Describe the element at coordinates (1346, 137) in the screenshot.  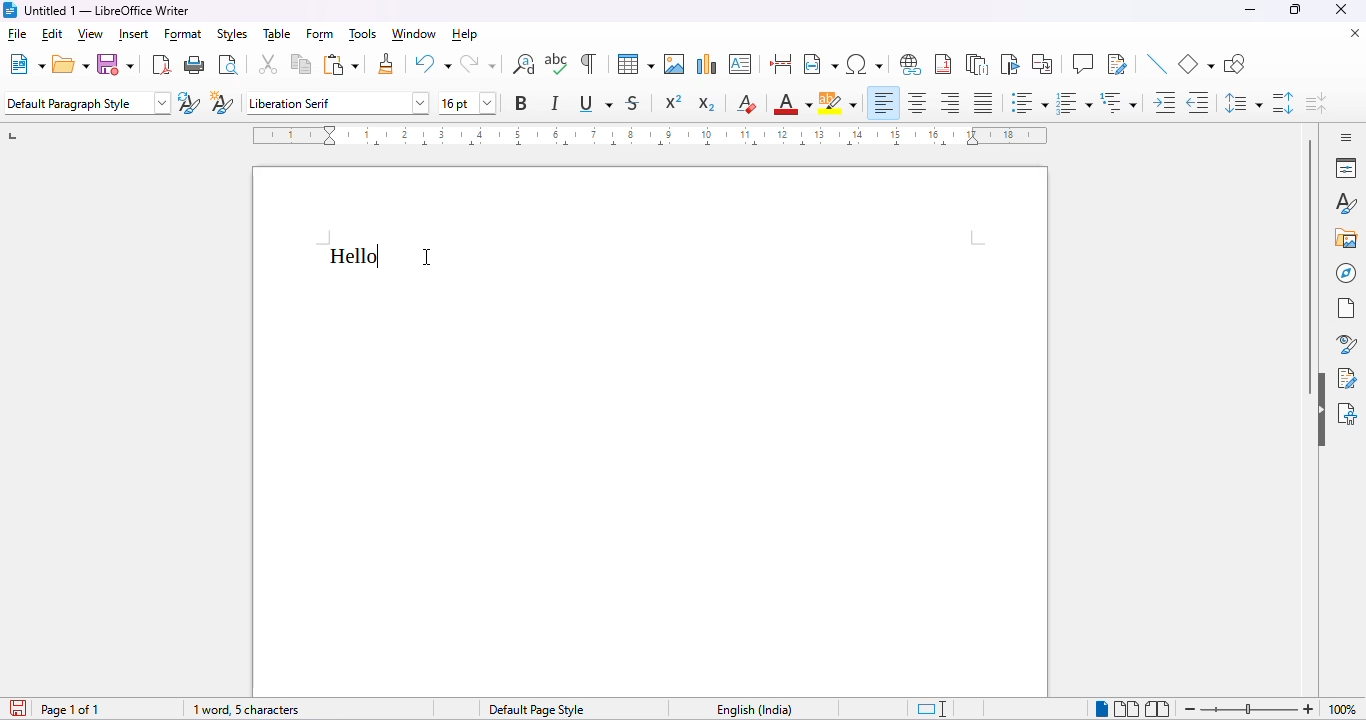
I see `sidebar settings` at that location.